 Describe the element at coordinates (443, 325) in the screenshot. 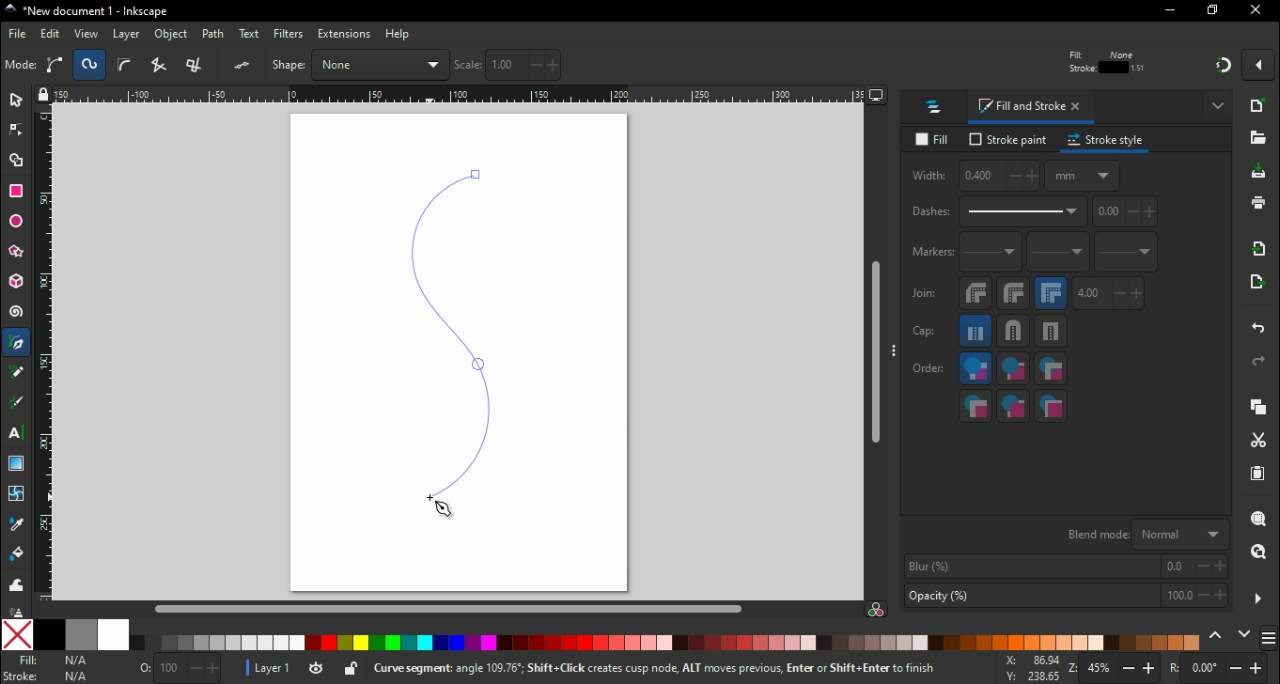

I see `active curved line segment` at that location.